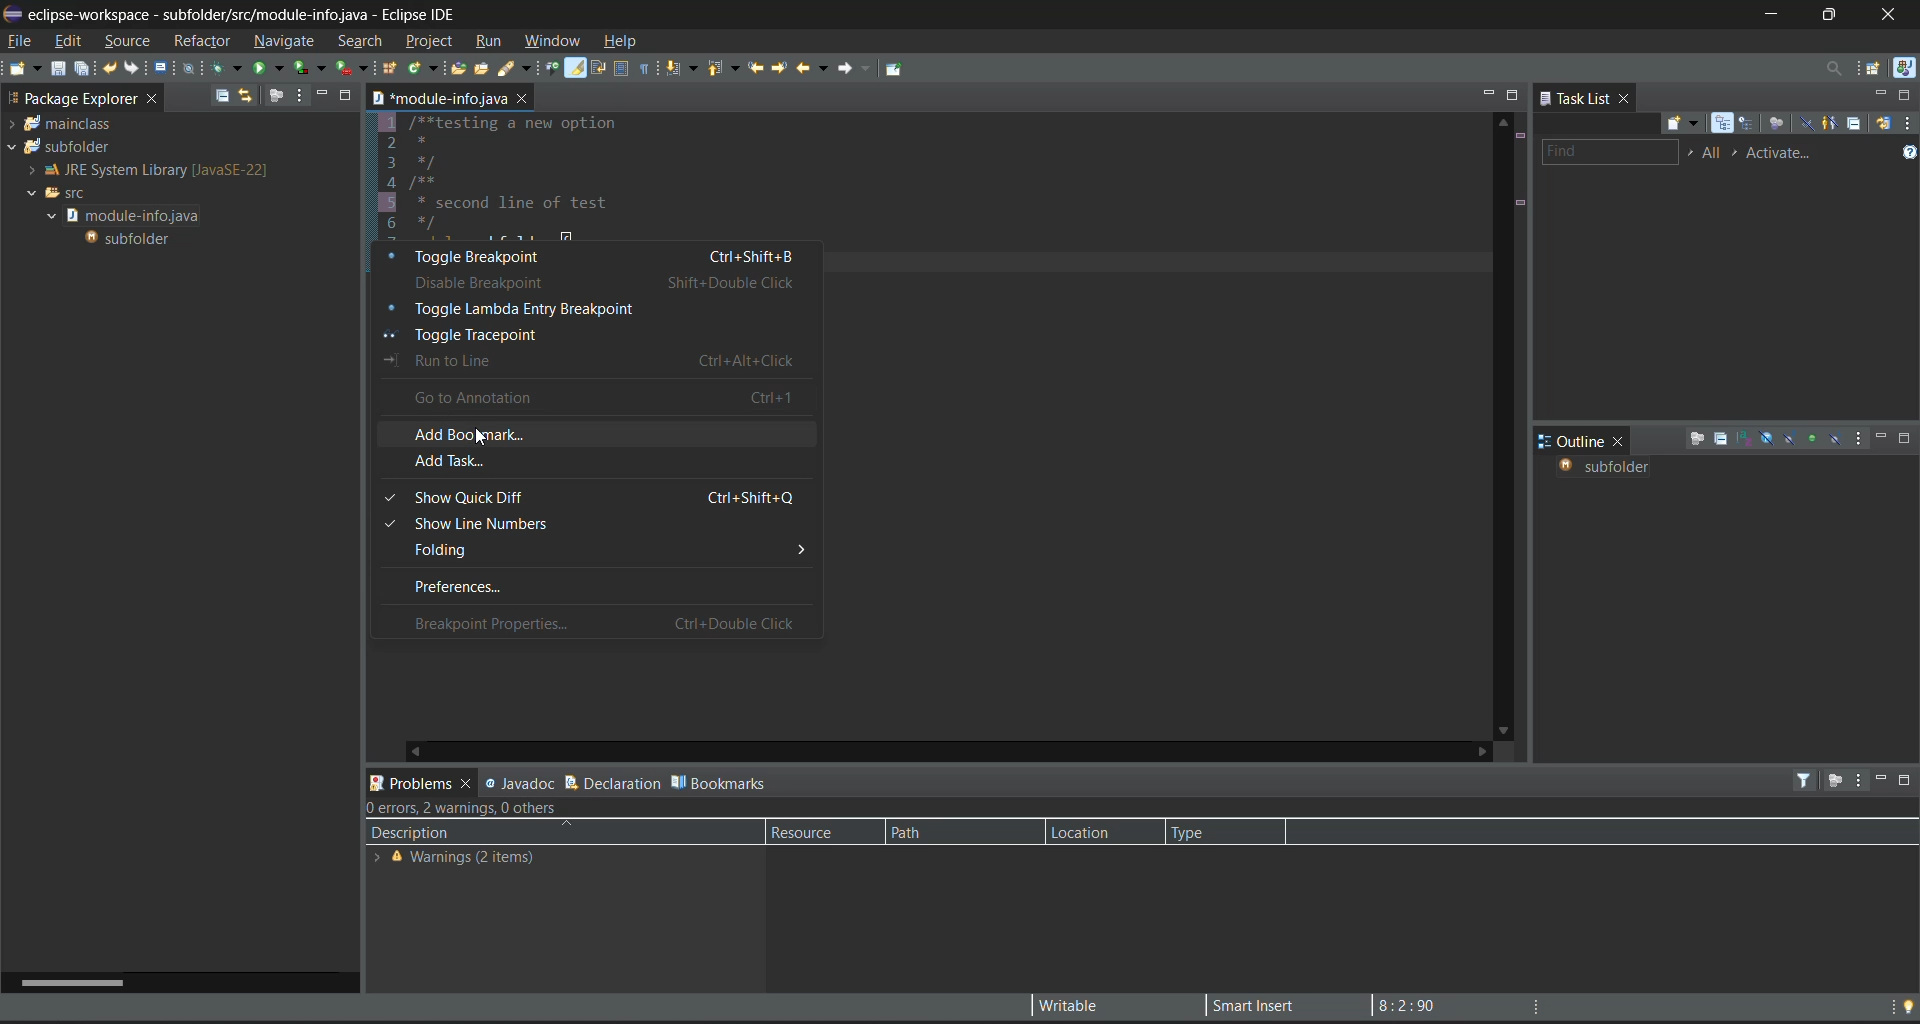 The height and width of the screenshot is (1024, 1920). Describe the element at coordinates (520, 781) in the screenshot. I see `javadoc` at that location.